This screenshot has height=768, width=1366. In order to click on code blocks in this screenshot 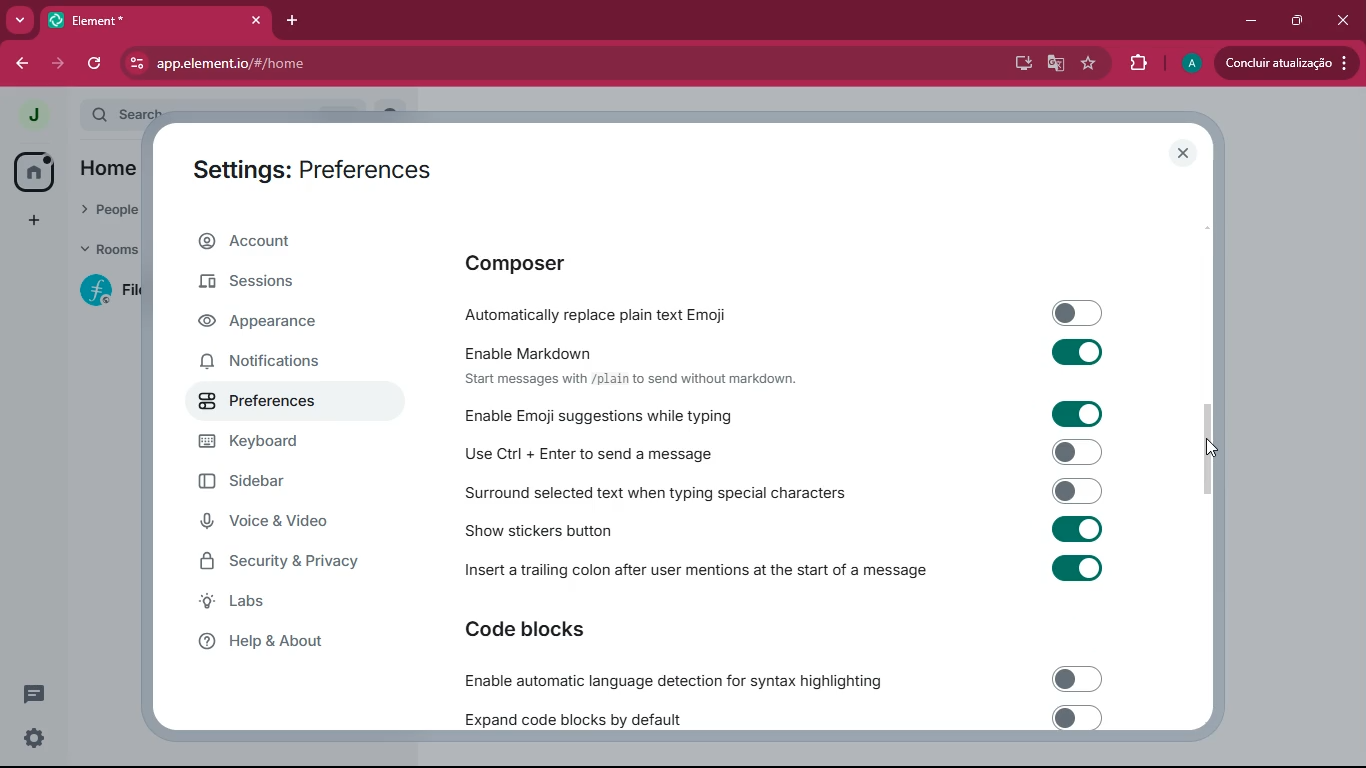, I will do `click(559, 633)`.